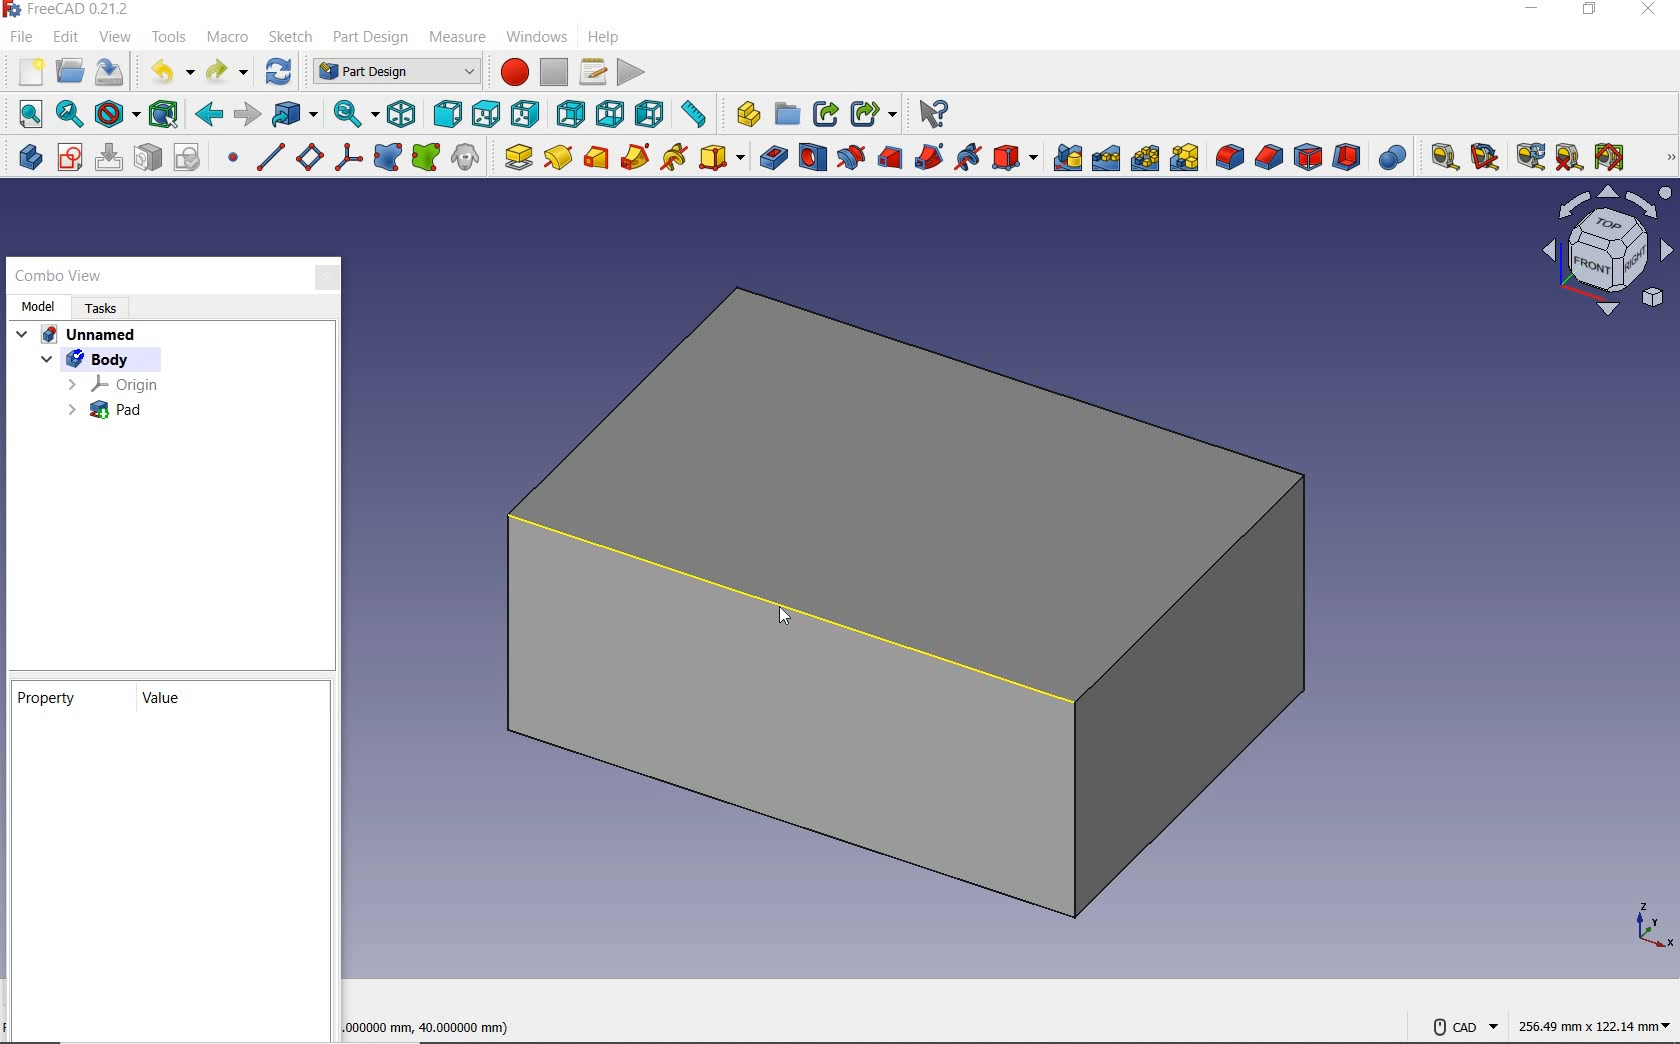 The height and width of the screenshot is (1044, 1680). What do you see at coordinates (593, 70) in the screenshot?
I see `macros` at bounding box center [593, 70].